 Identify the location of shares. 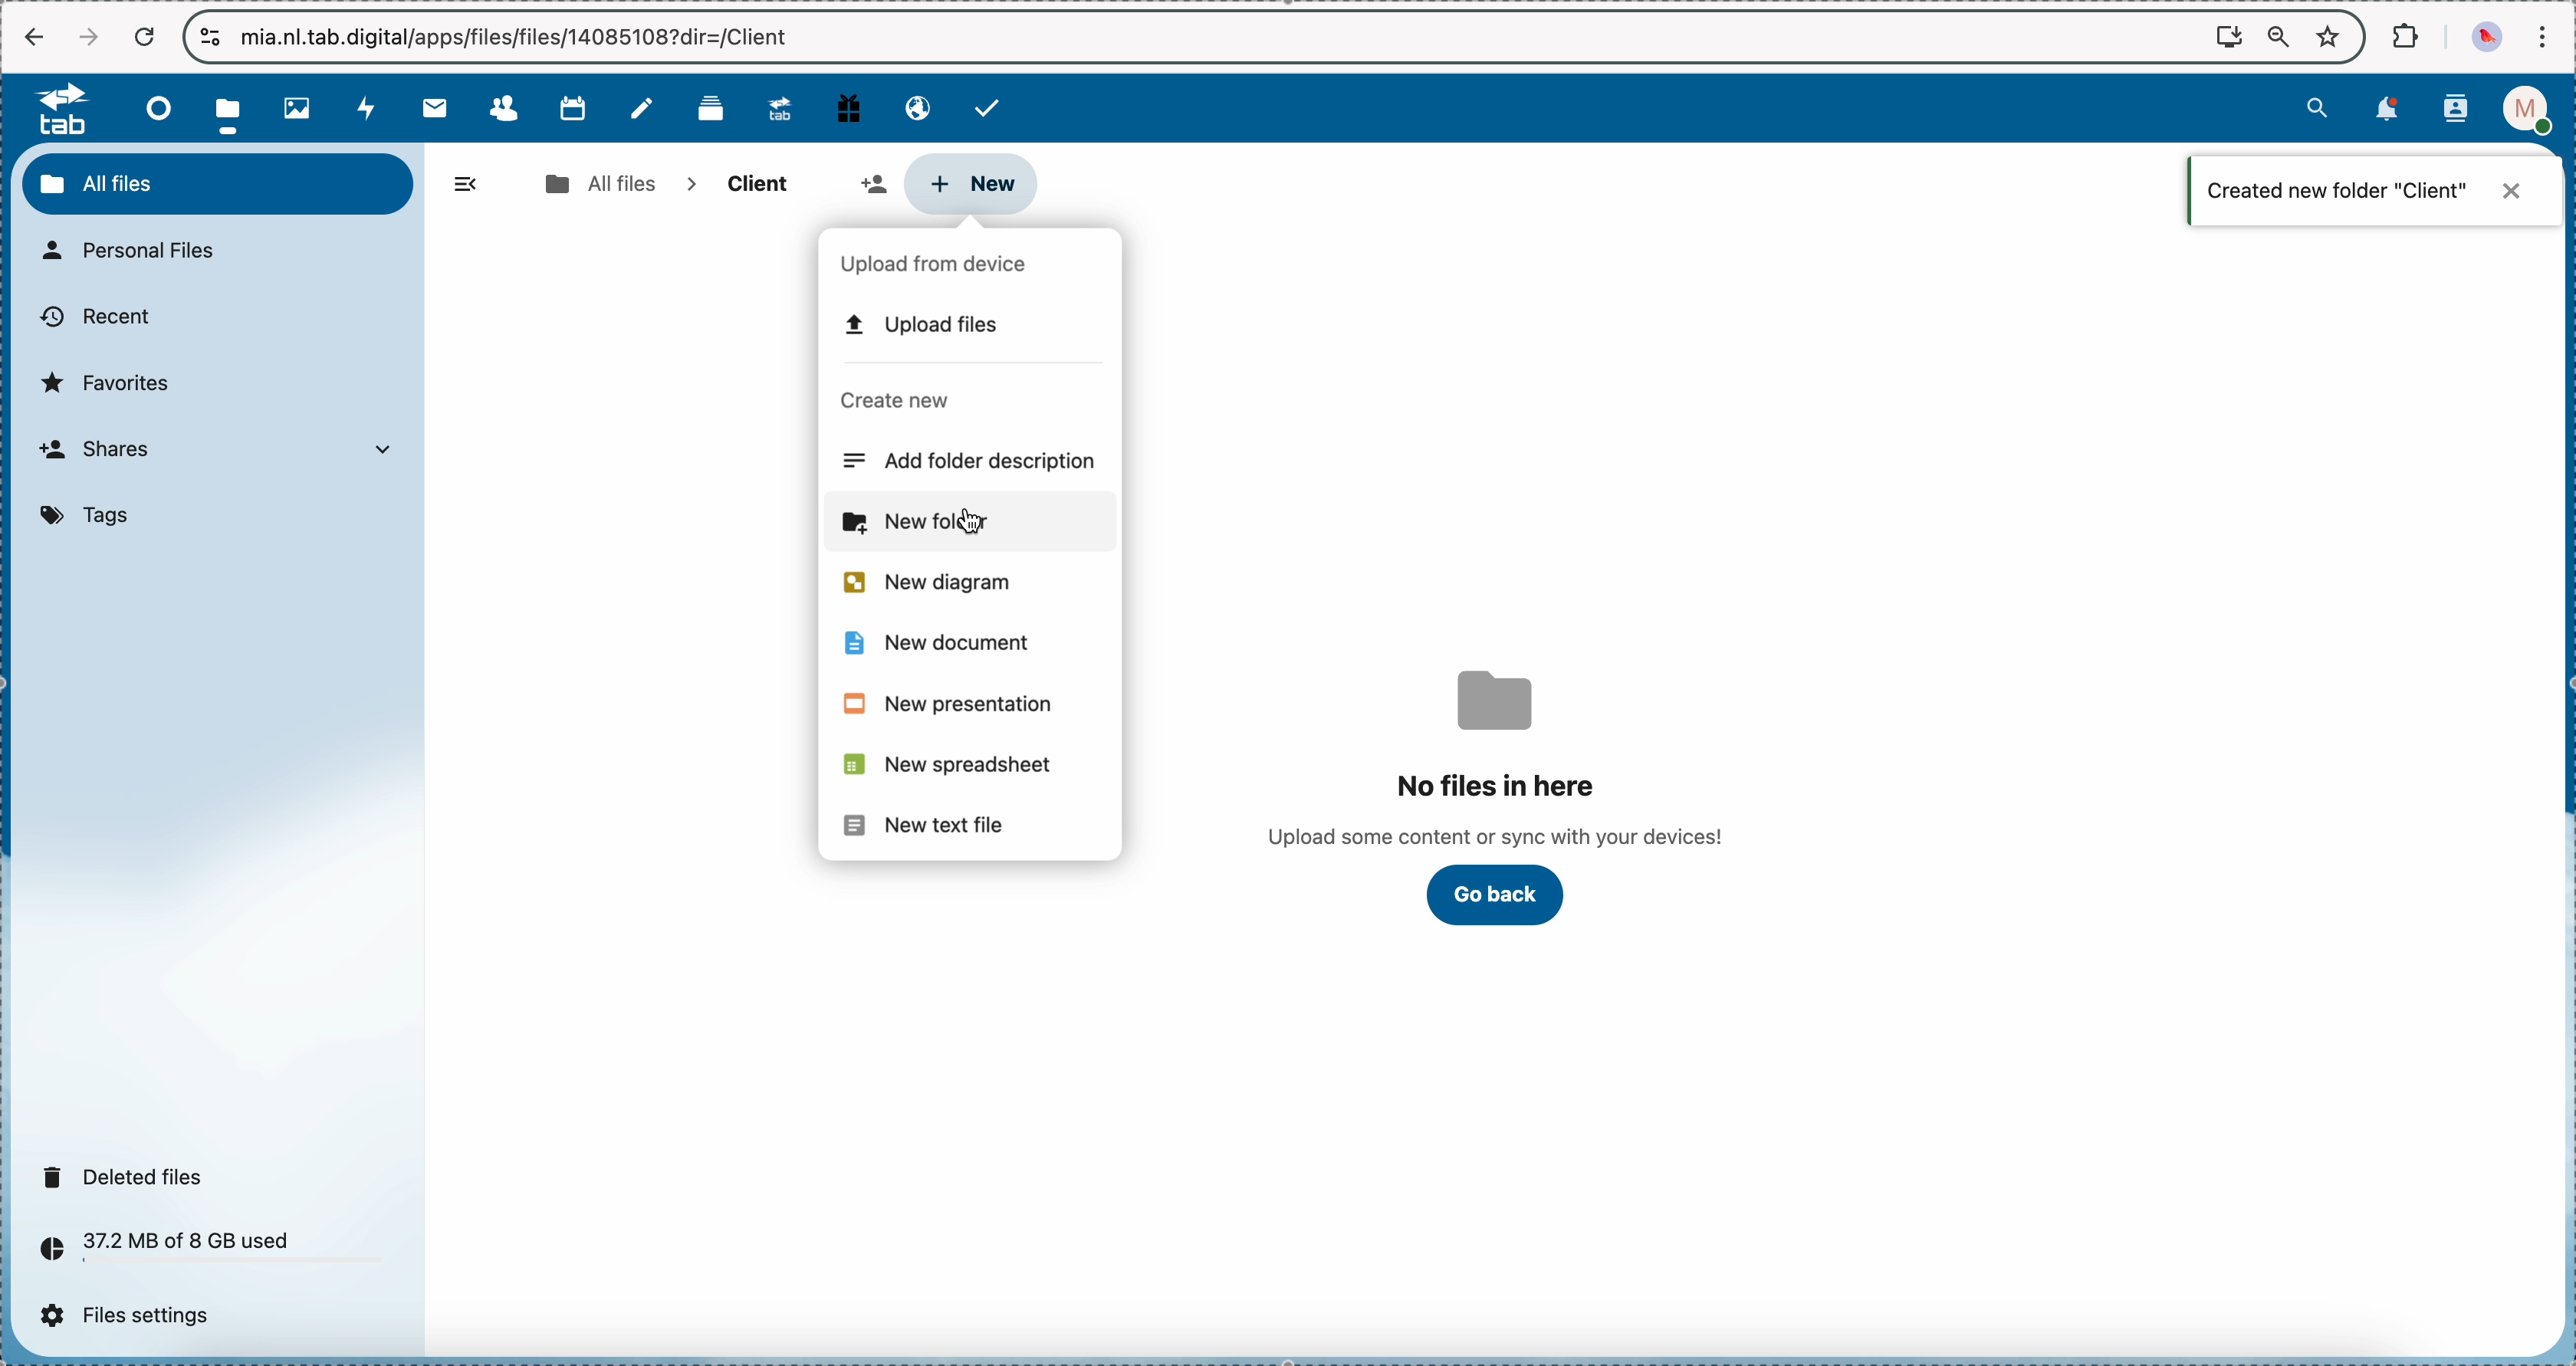
(225, 452).